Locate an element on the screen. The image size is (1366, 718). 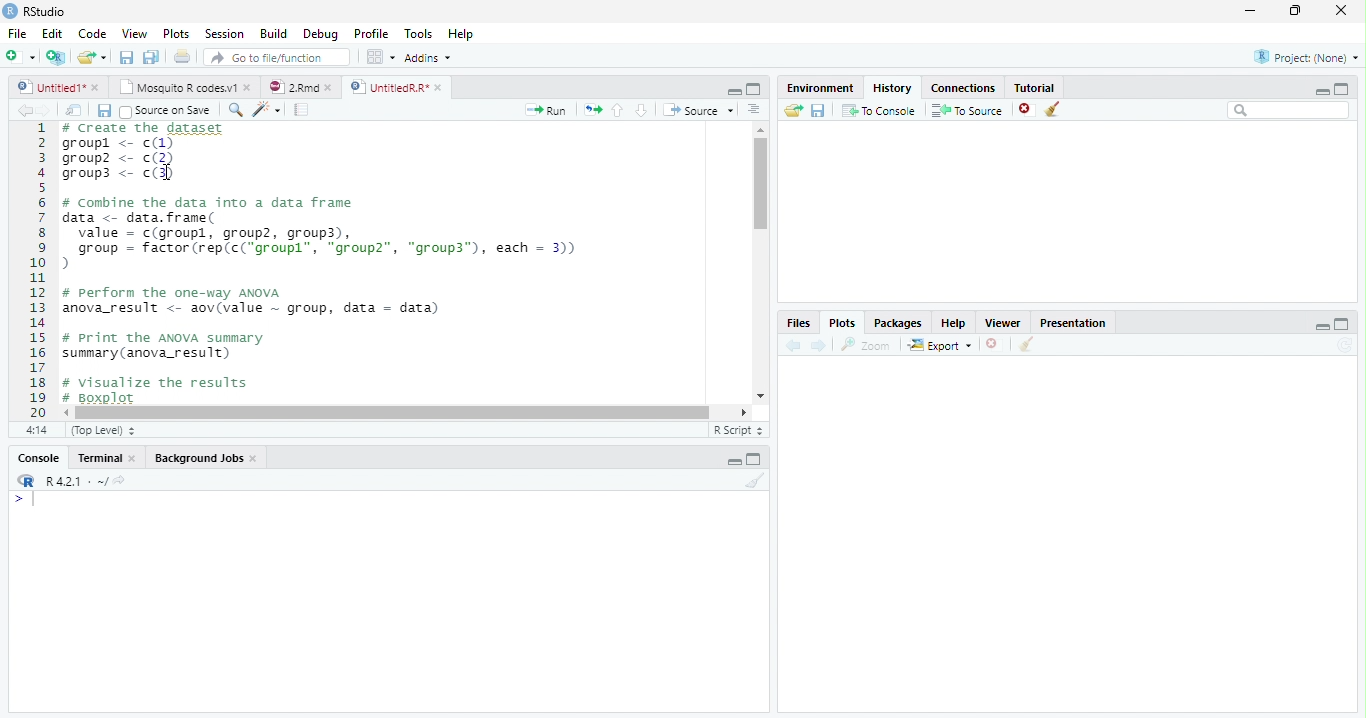
Plots is located at coordinates (841, 323).